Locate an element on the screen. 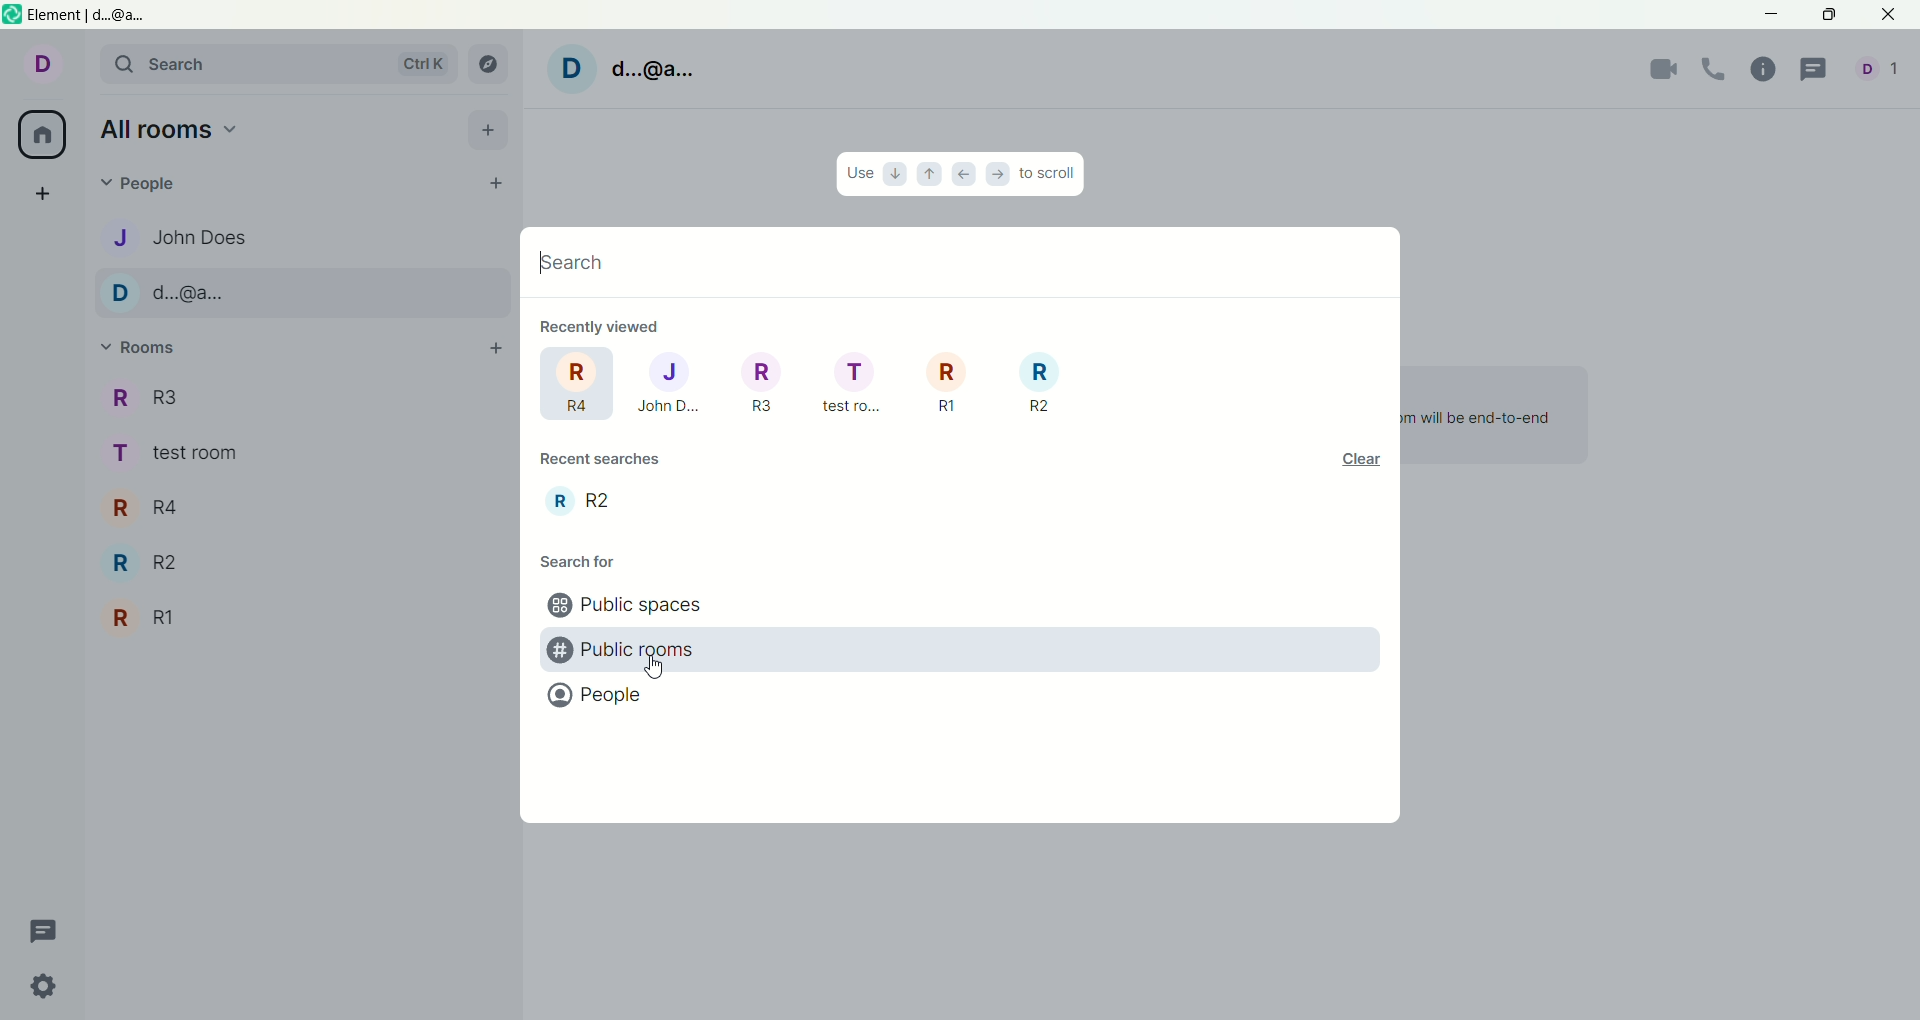 This screenshot has height=1020, width=1920. Current account is located at coordinates (38, 68).